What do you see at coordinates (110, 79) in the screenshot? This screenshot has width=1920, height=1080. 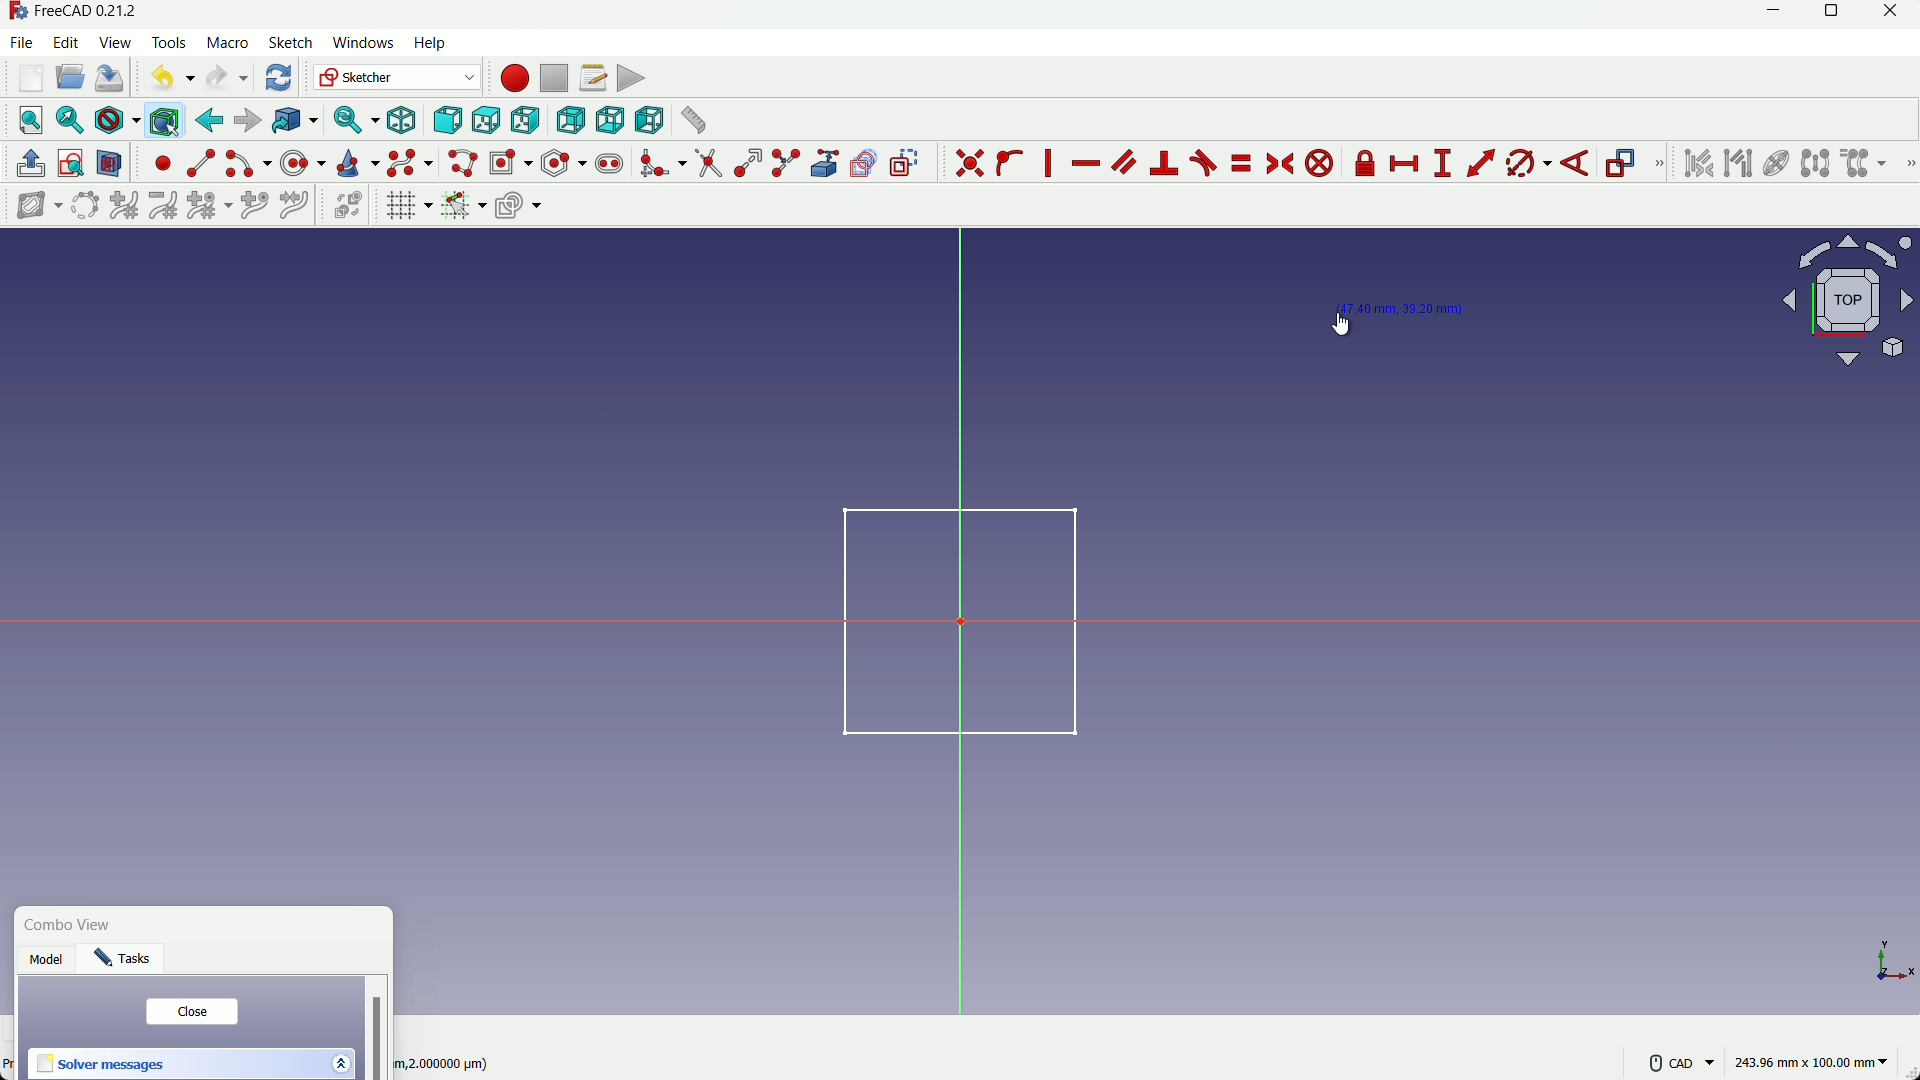 I see `save file` at bounding box center [110, 79].